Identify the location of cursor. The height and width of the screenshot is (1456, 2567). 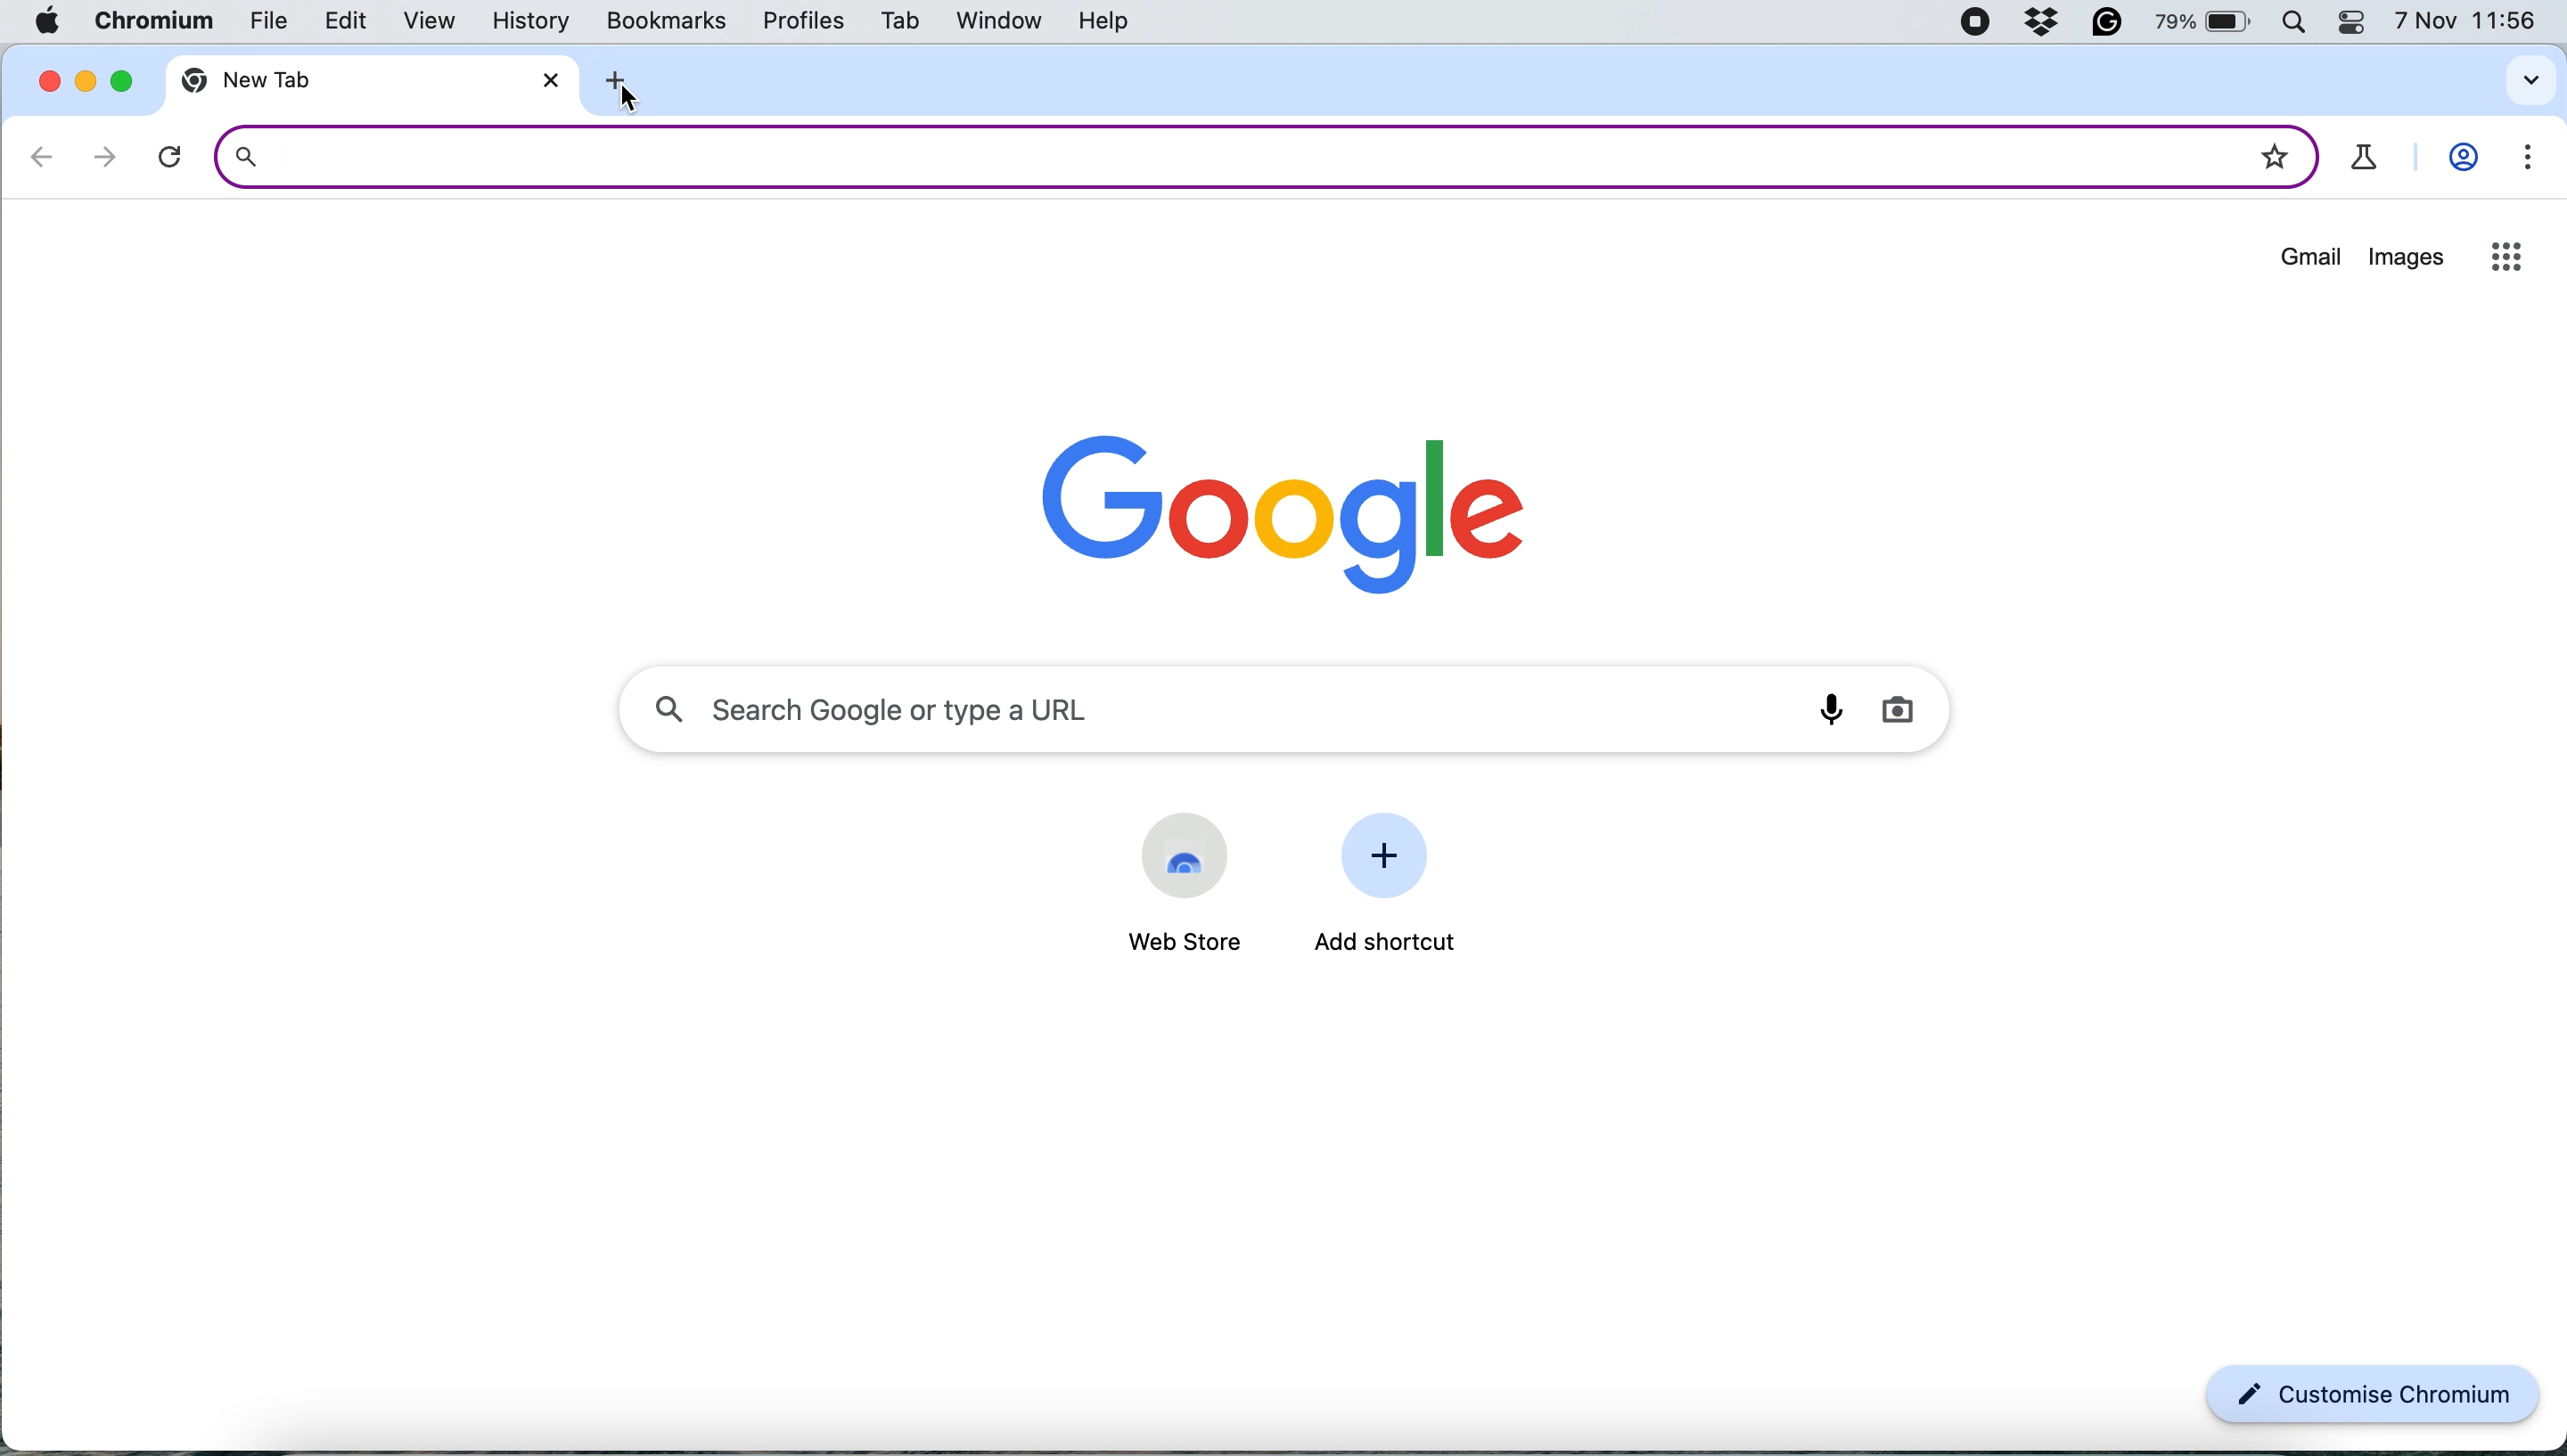
(620, 96).